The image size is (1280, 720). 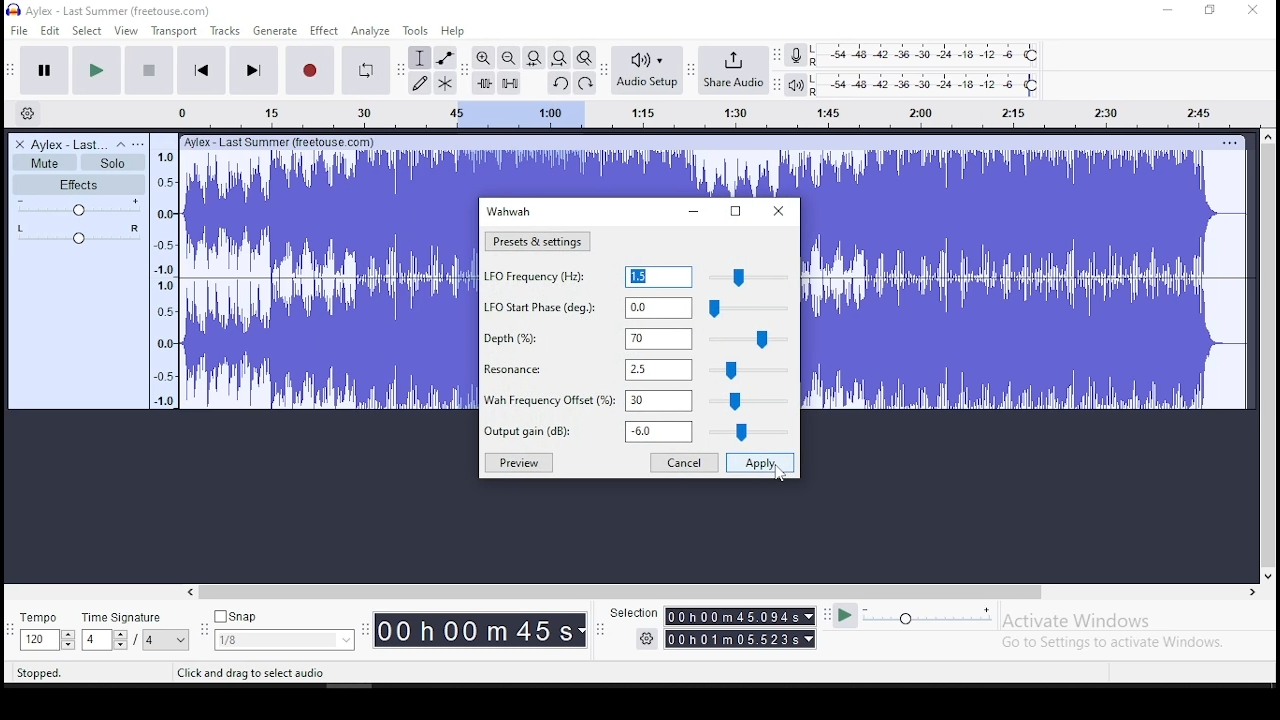 I want to click on timeline, so click(x=700, y=111).